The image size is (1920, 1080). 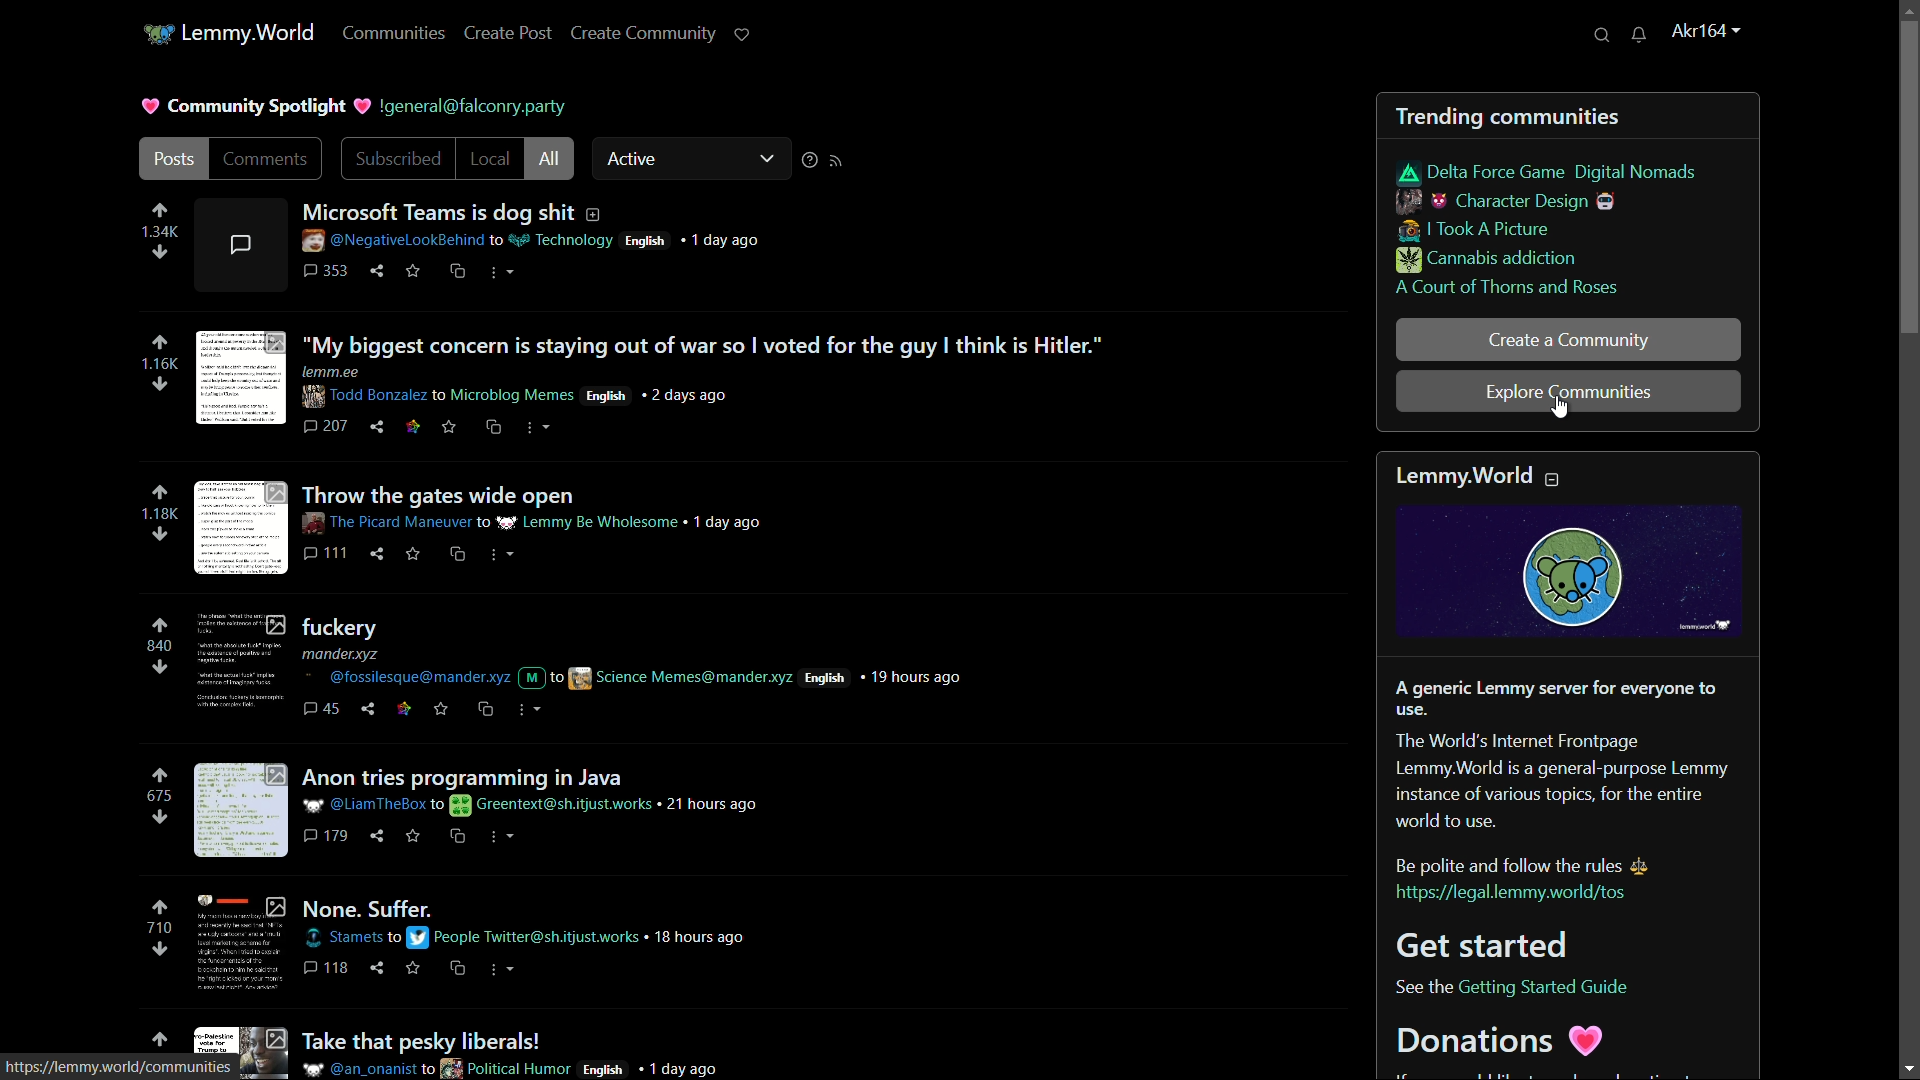 What do you see at coordinates (1508, 119) in the screenshot?
I see `trending communities` at bounding box center [1508, 119].